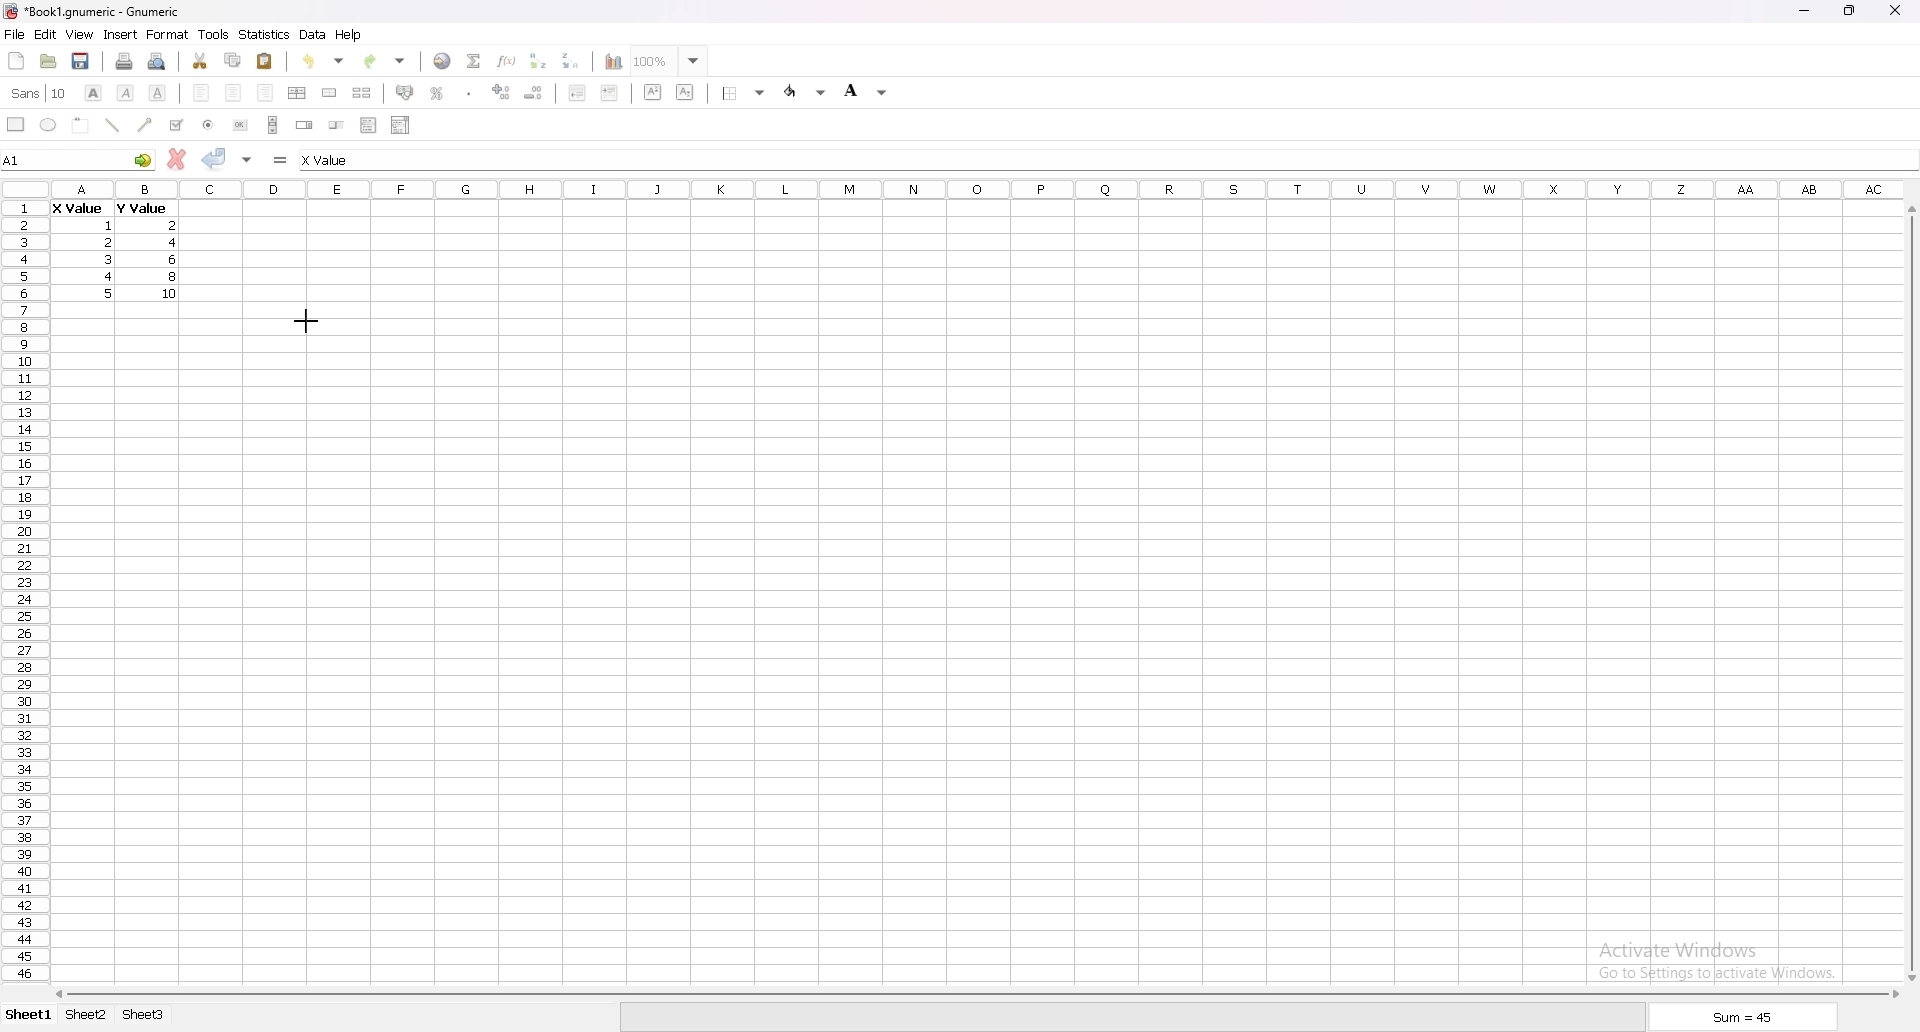 The image size is (1920, 1032). What do you see at coordinates (175, 125) in the screenshot?
I see `tickbox` at bounding box center [175, 125].